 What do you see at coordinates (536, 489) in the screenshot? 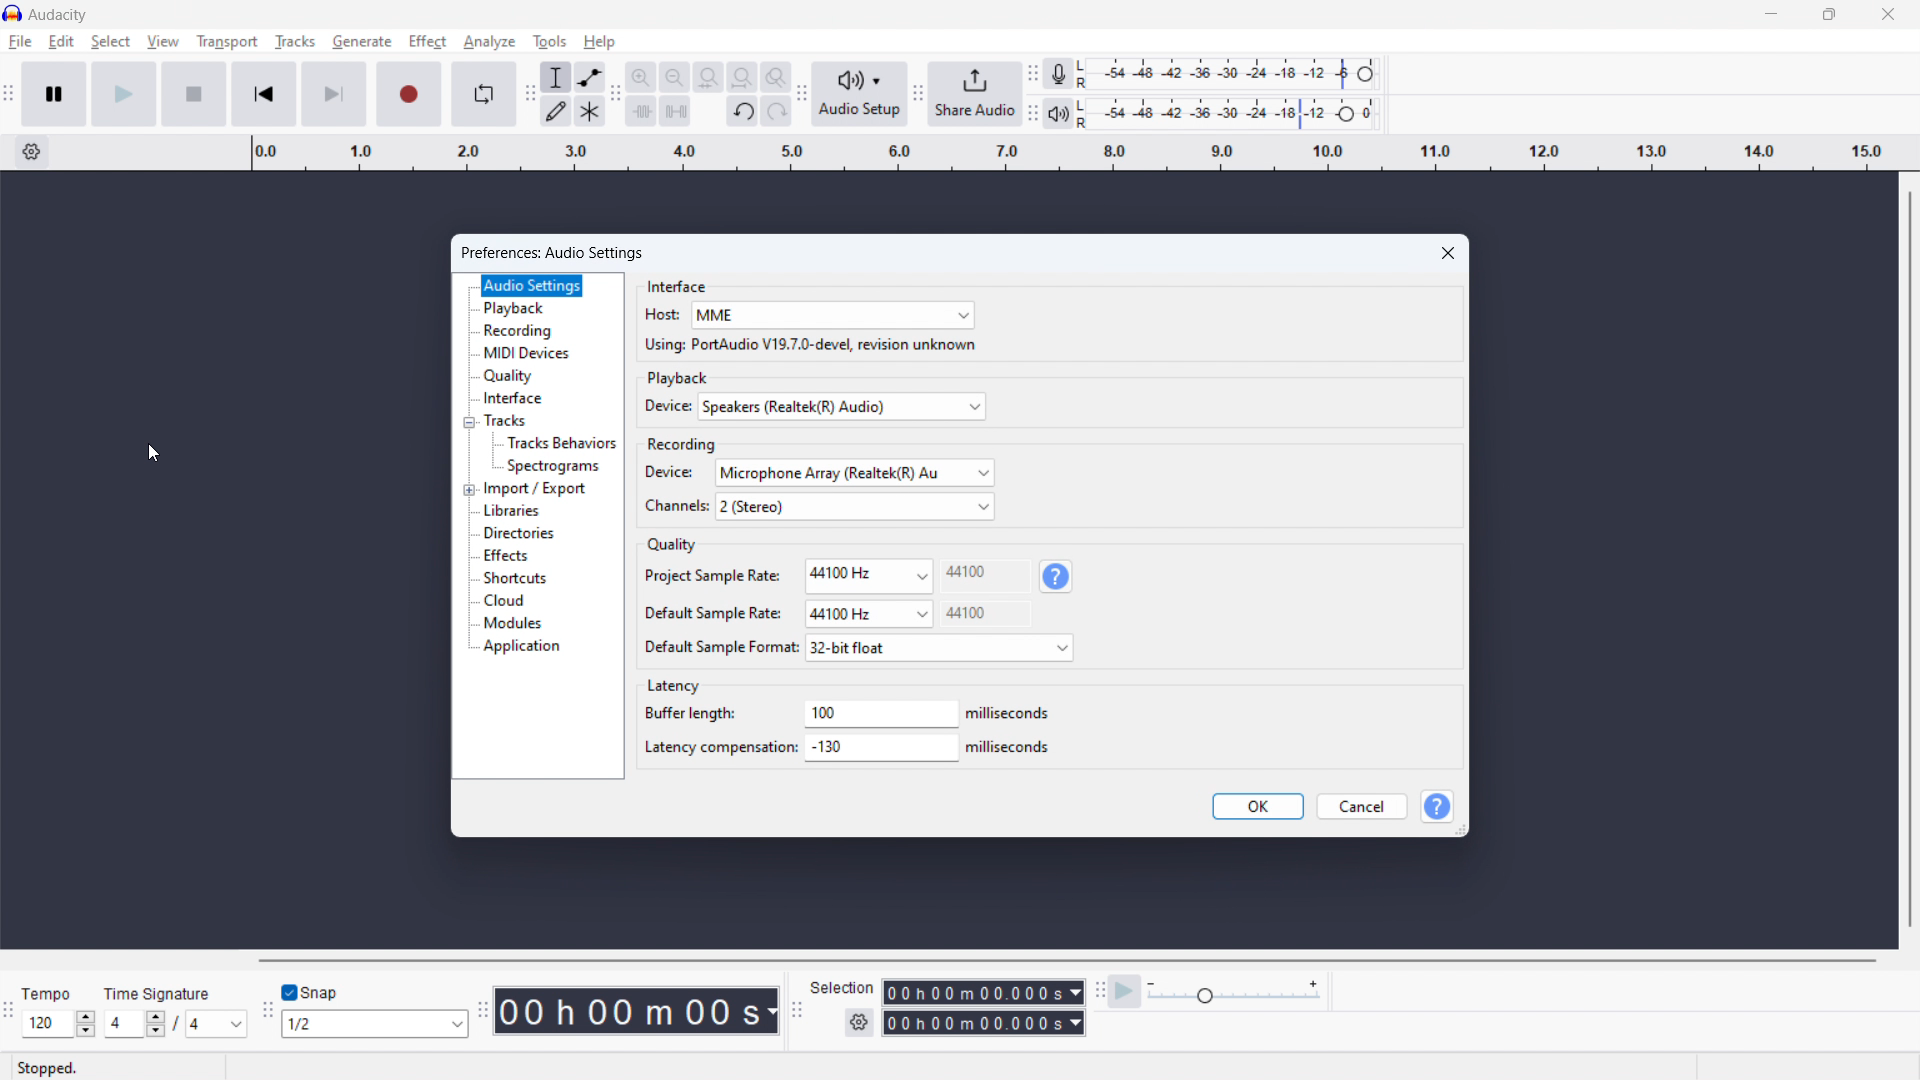
I see `import/export` at bounding box center [536, 489].